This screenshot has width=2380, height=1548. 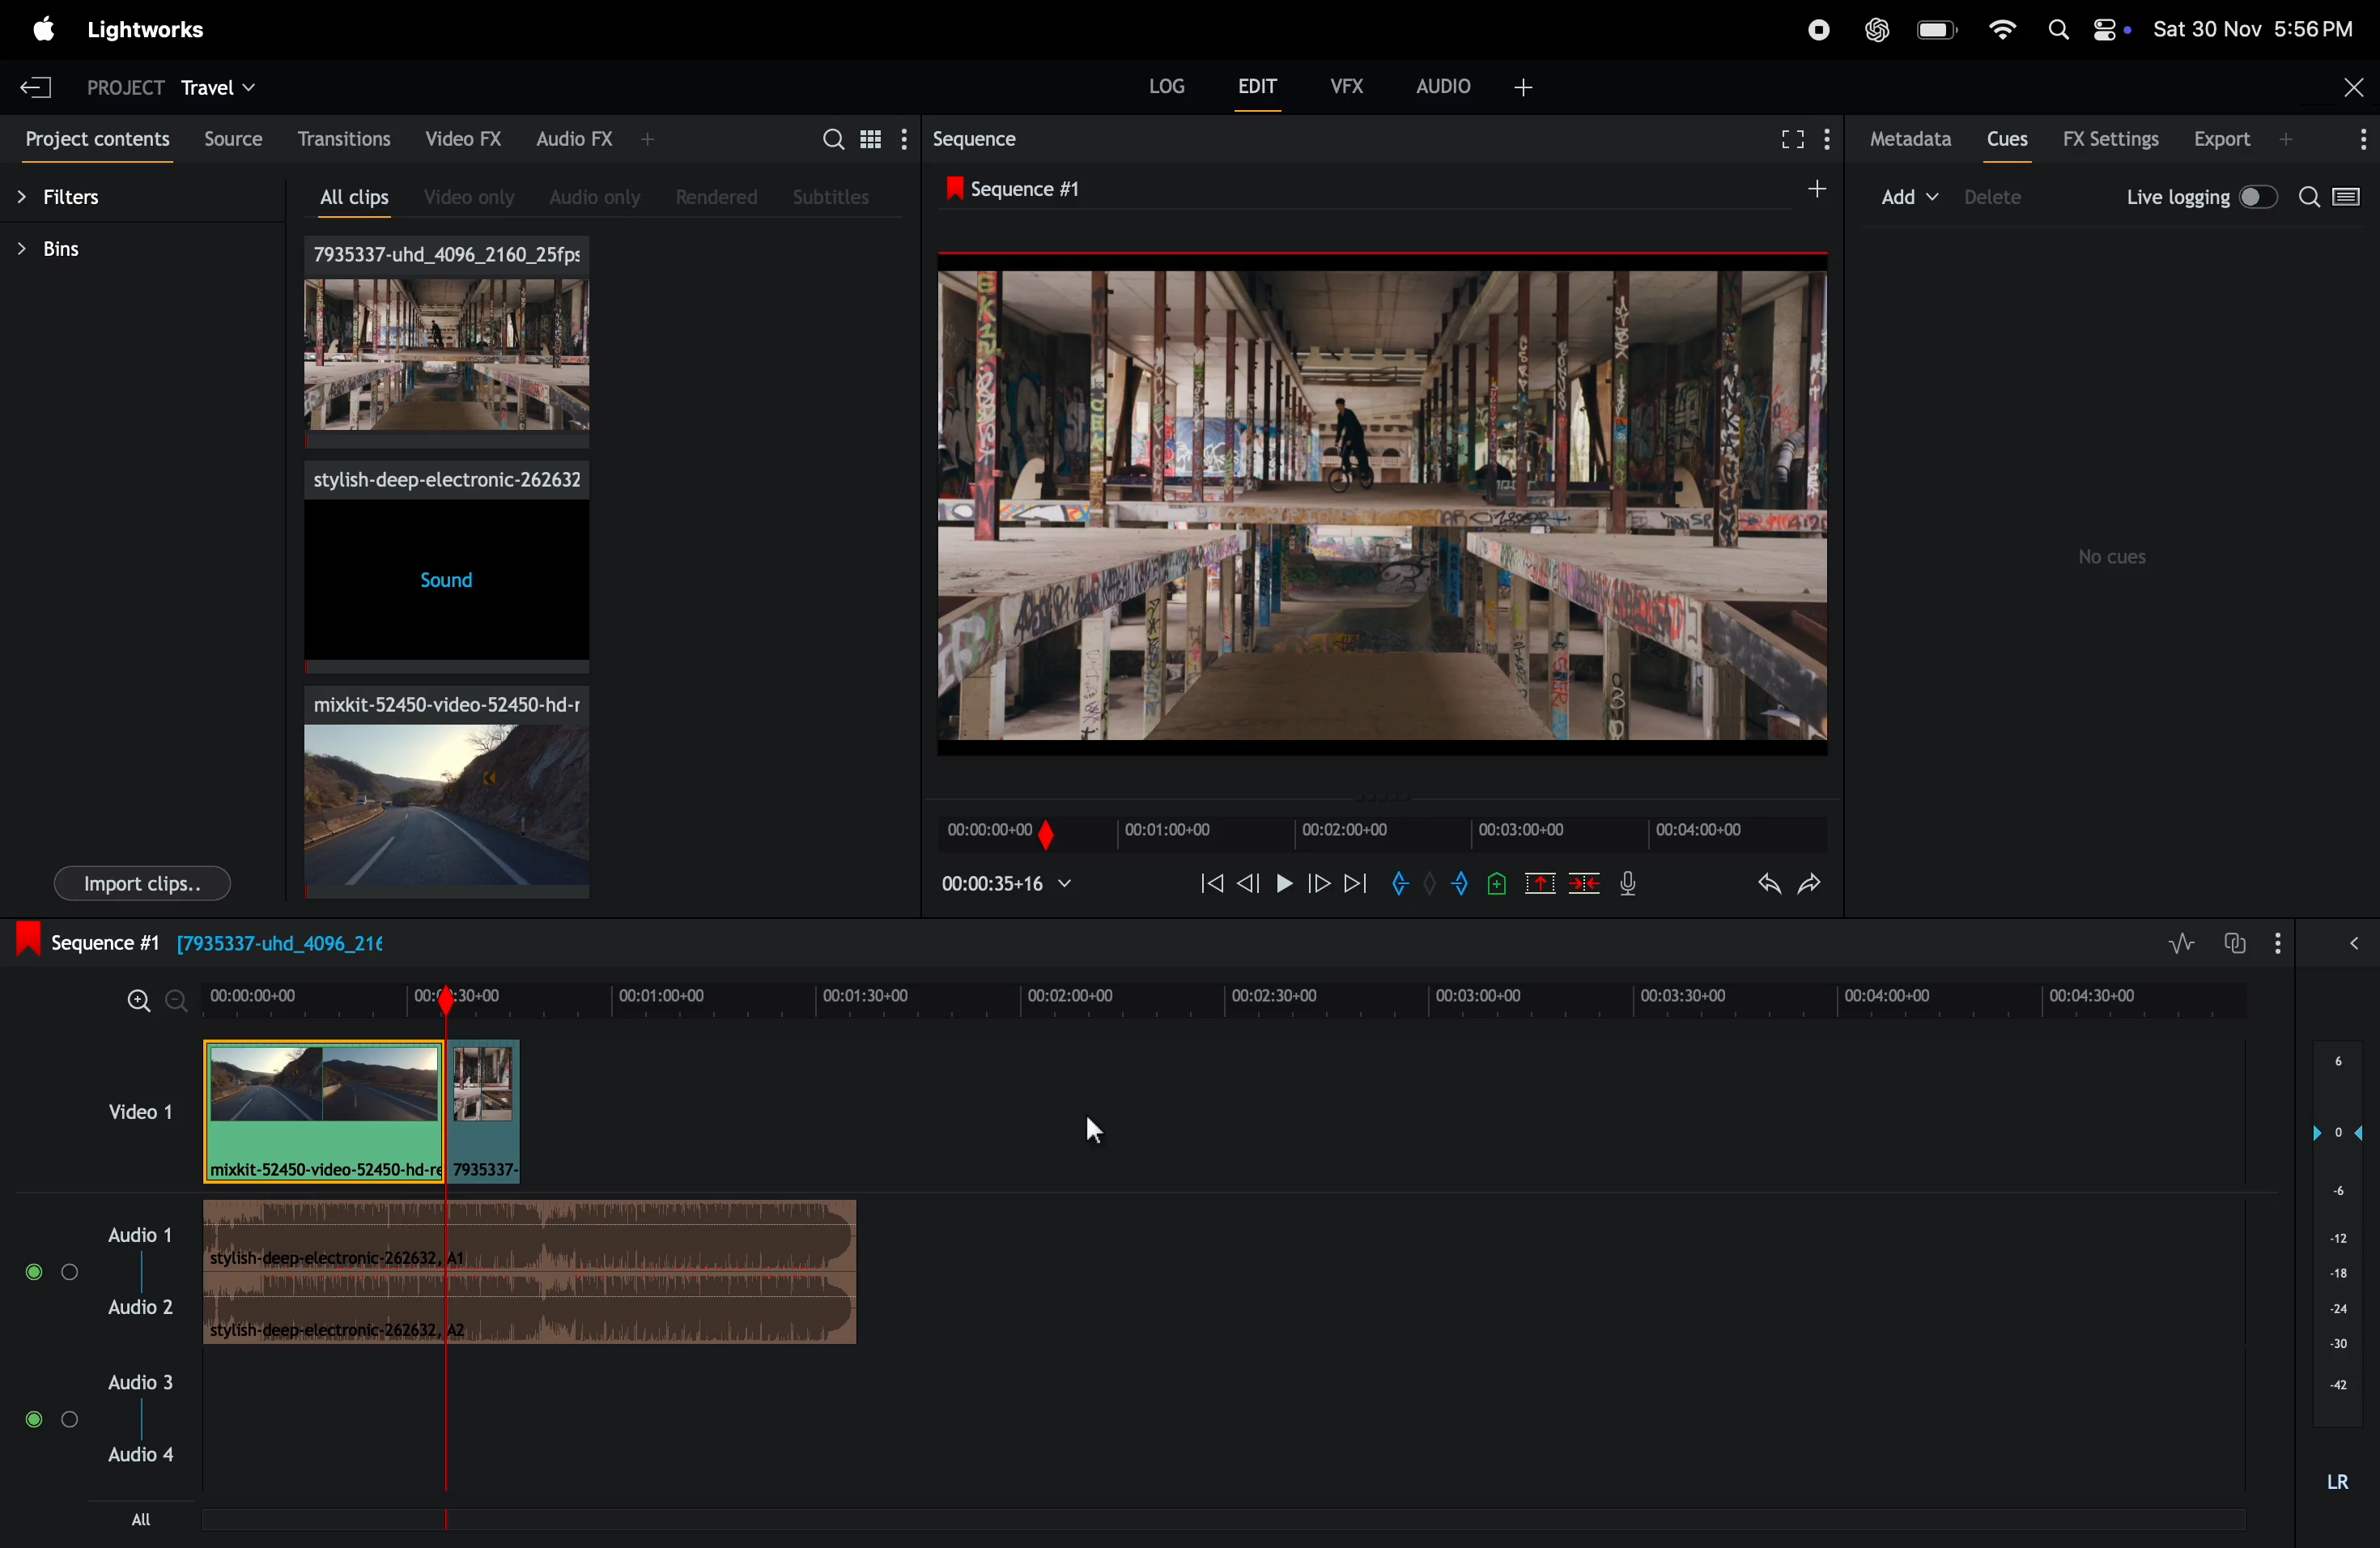 What do you see at coordinates (2322, 941) in the screenshot?
I see `options` at bounding box center [2322, 941].